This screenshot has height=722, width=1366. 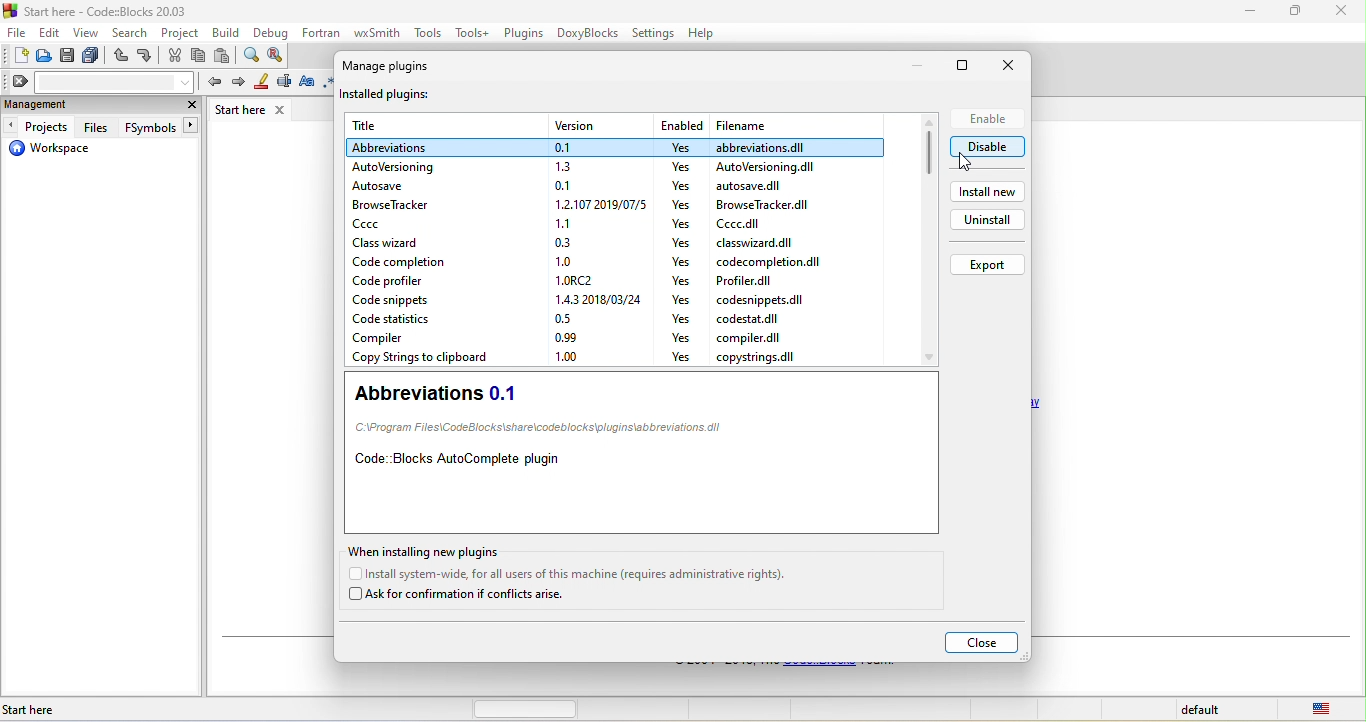 What do you see at coordinates (67, 57) in the screenshot?
I see `save` at bounding box center [67, 57].